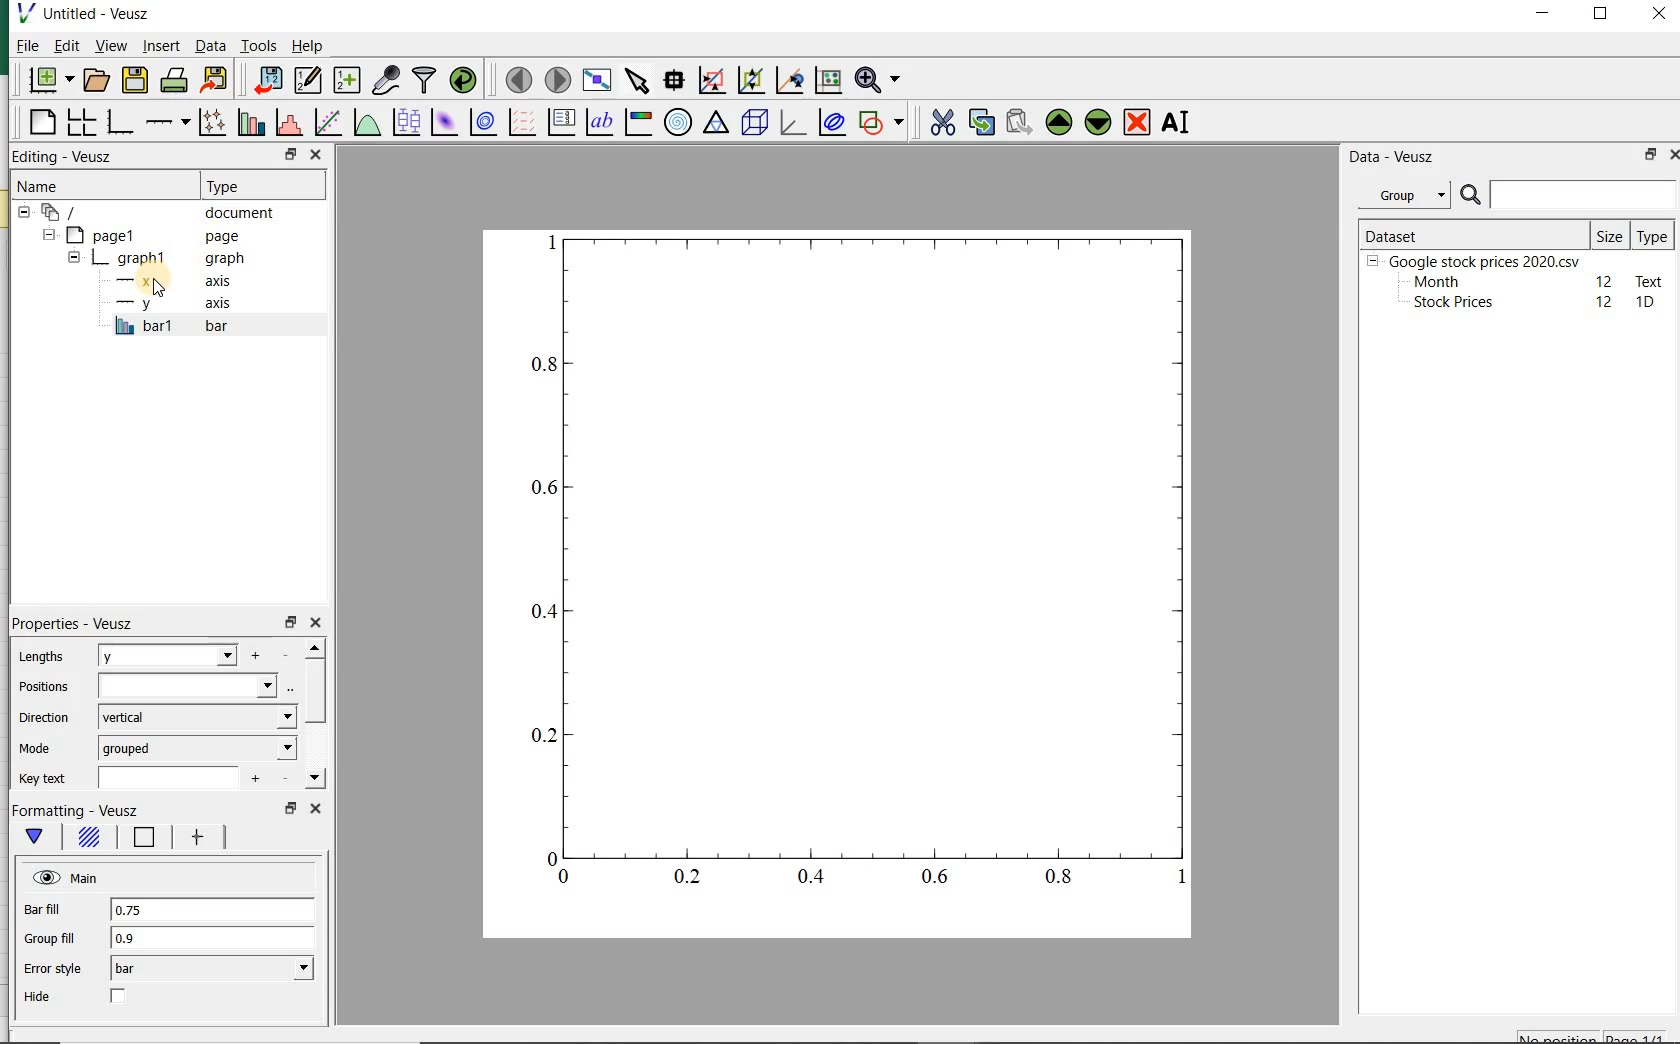 Image resolution: width=1680 pixels, height=1044 pixels. Describe the element at coordinates (1173, 125) in the screenshot. I see `renames the selected widget` at that location.